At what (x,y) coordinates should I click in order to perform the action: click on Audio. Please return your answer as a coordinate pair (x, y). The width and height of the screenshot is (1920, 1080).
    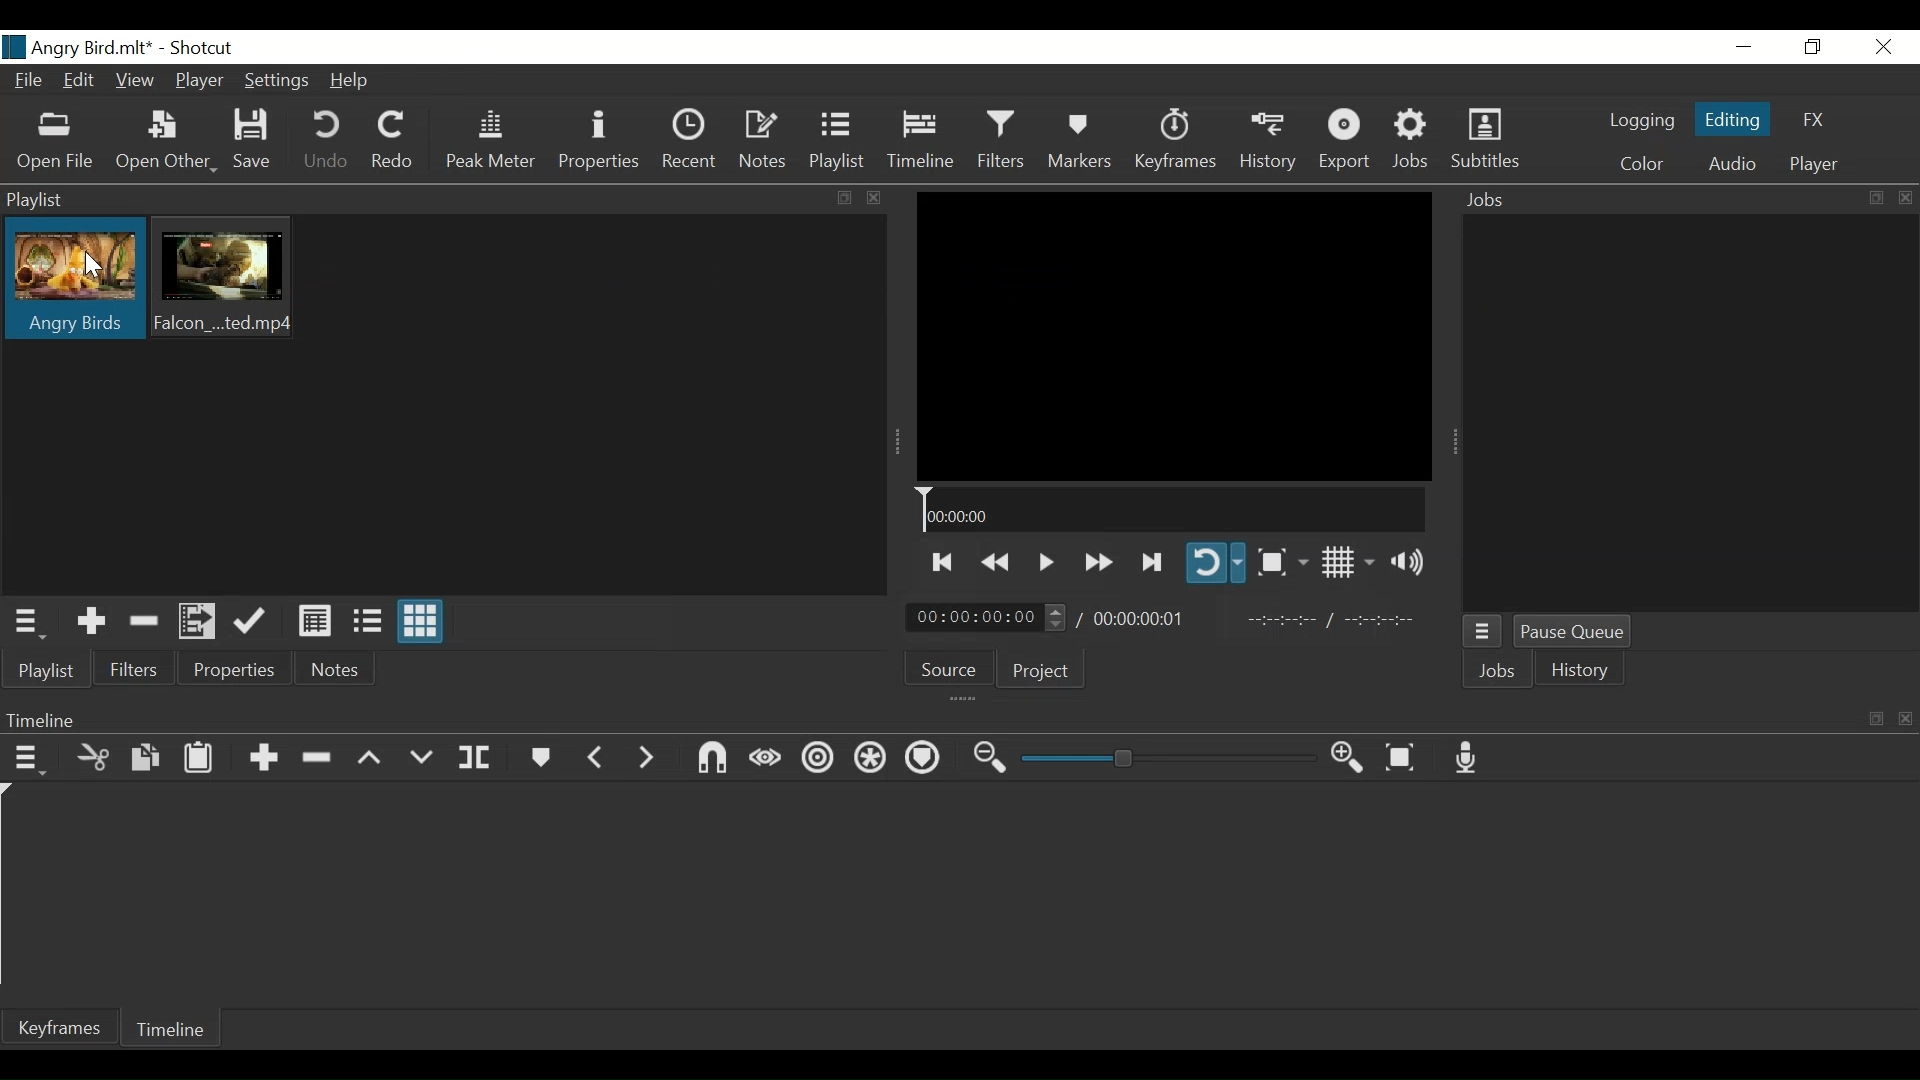
    Looking at the image, I should click on (1732, 163).